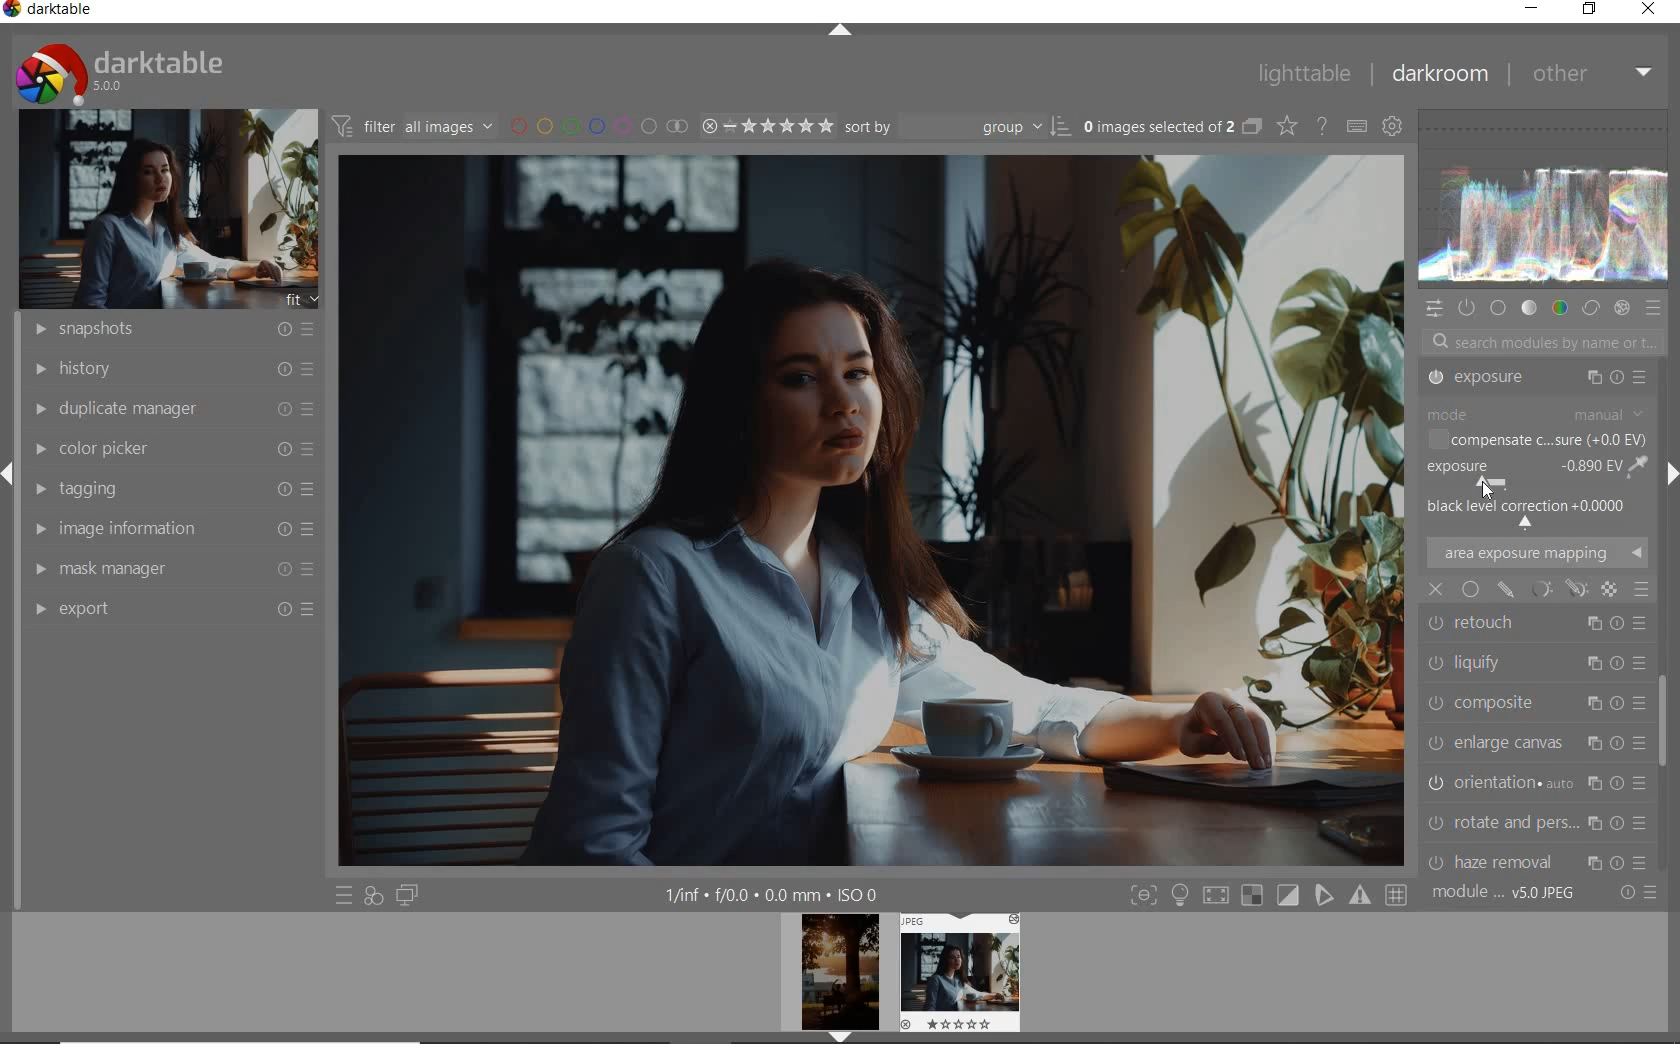 This screenshot has width=1680, height=1044. I want to click on ENABLE FOR ONLINE HELP, so click(1322, 126).